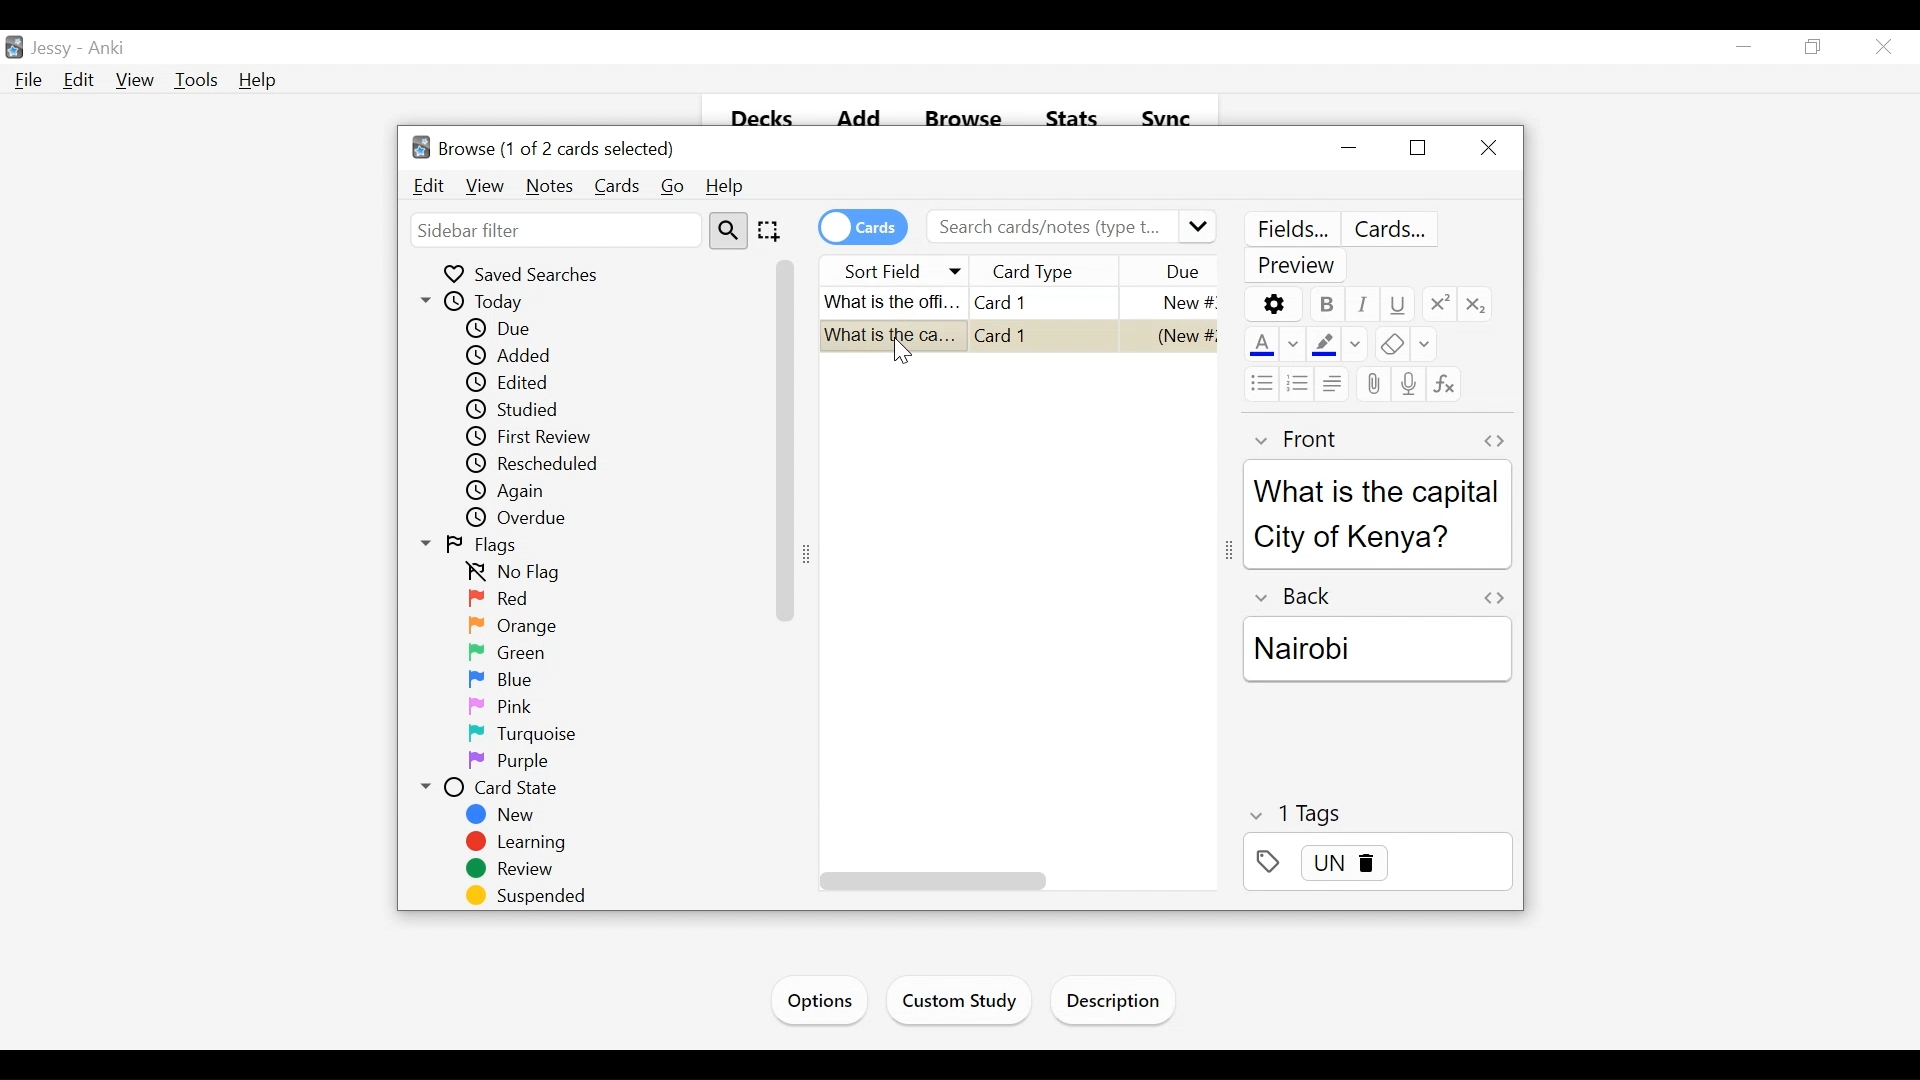  What do you see at coordinates (429, 186) in the screenshot?
I see `Edit` at bounding box center [429, 186].